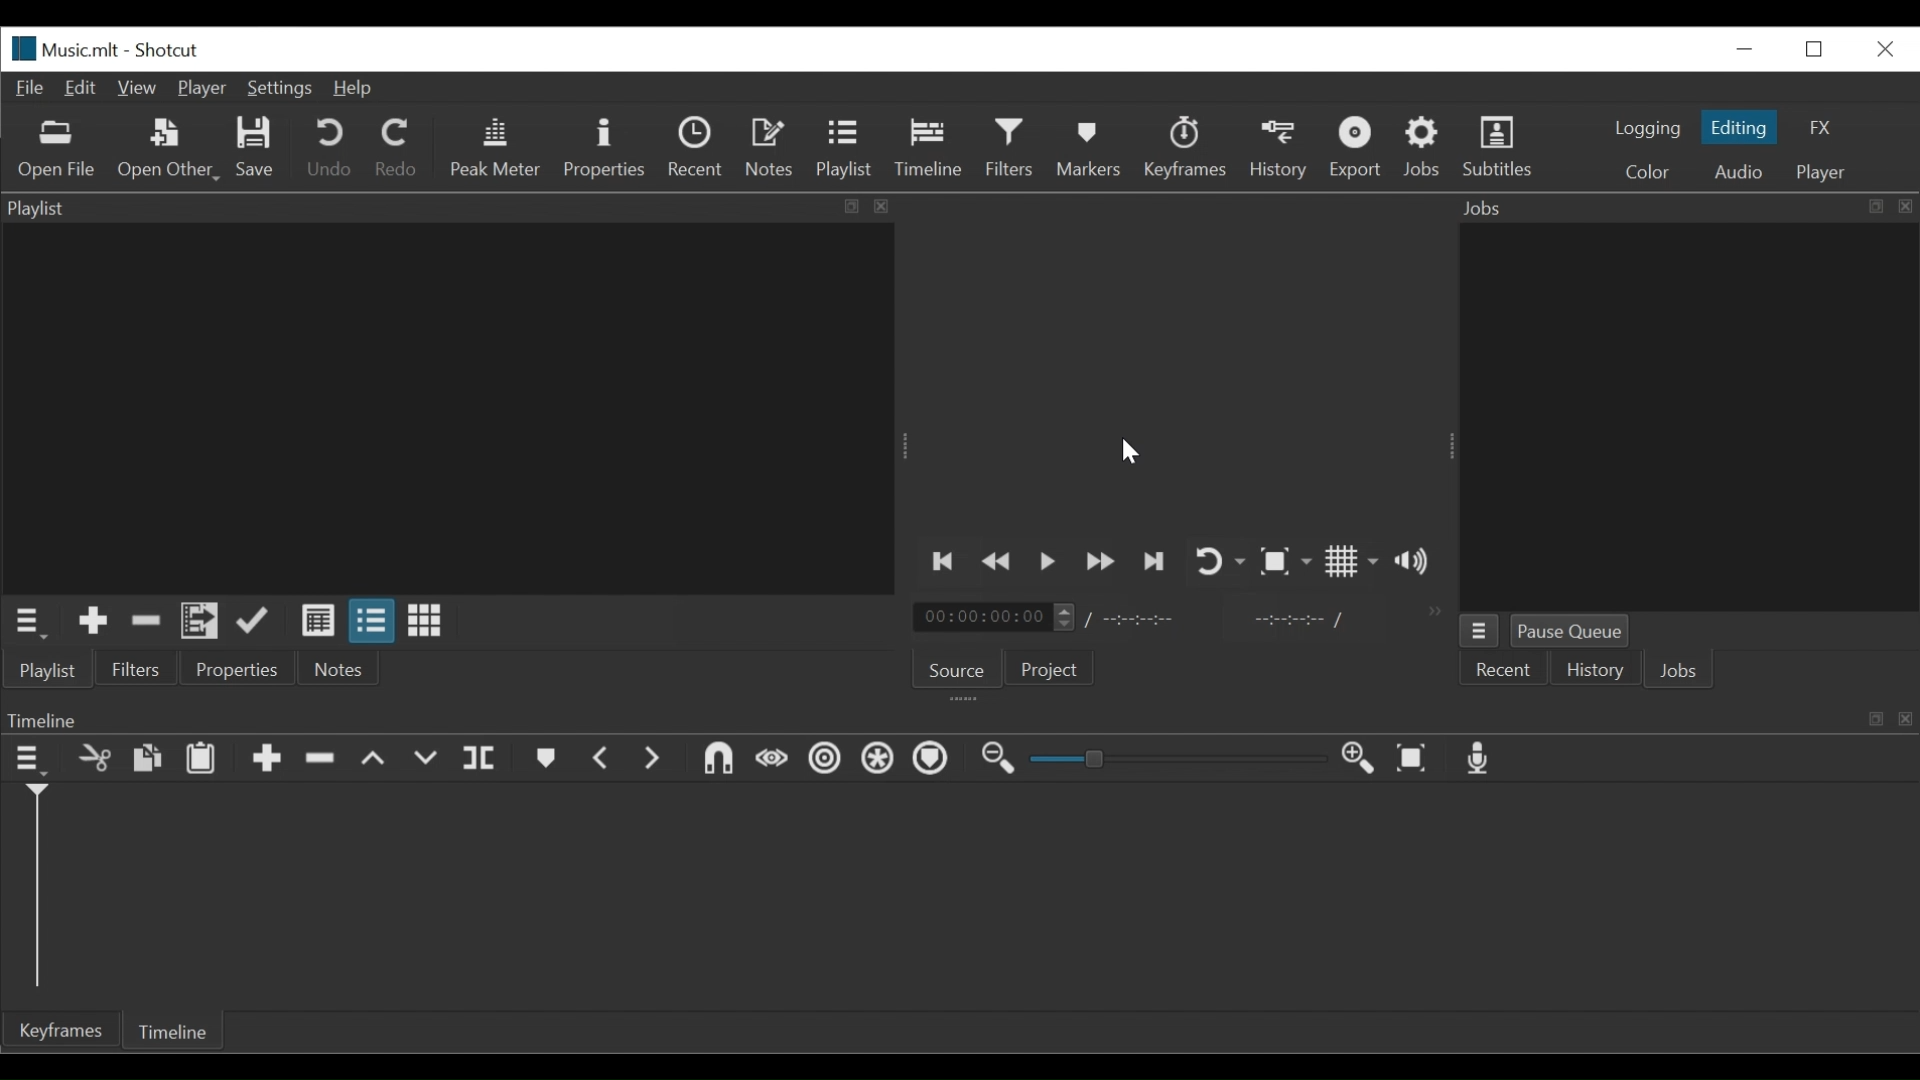 The width and height of the screenshot is (1920, 1080). Describe the element at coordinates (481, 757) in the screenshot. I see `Split at playhead` at that location.